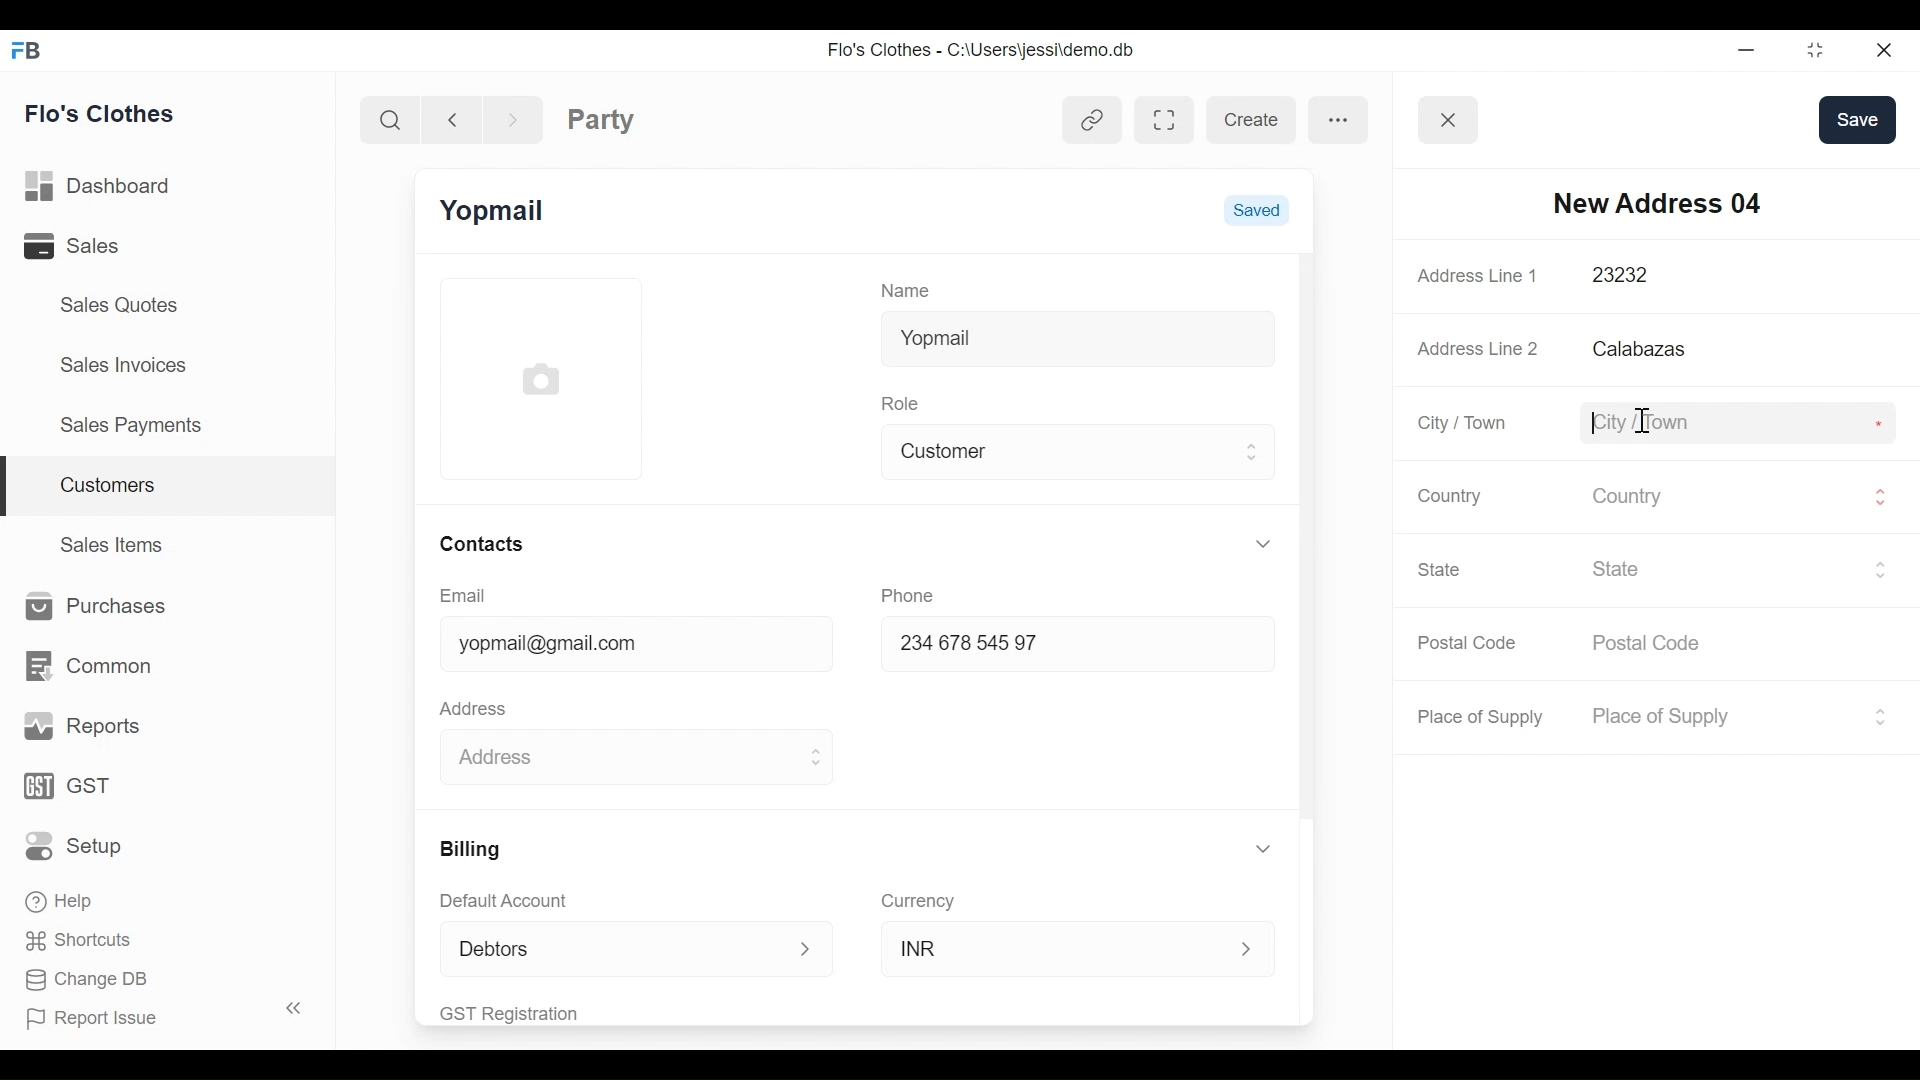  What do you see at coordinates (1077, 335) in the screenshot?
I see `Yopmail` at bounding box center [1077, 335].